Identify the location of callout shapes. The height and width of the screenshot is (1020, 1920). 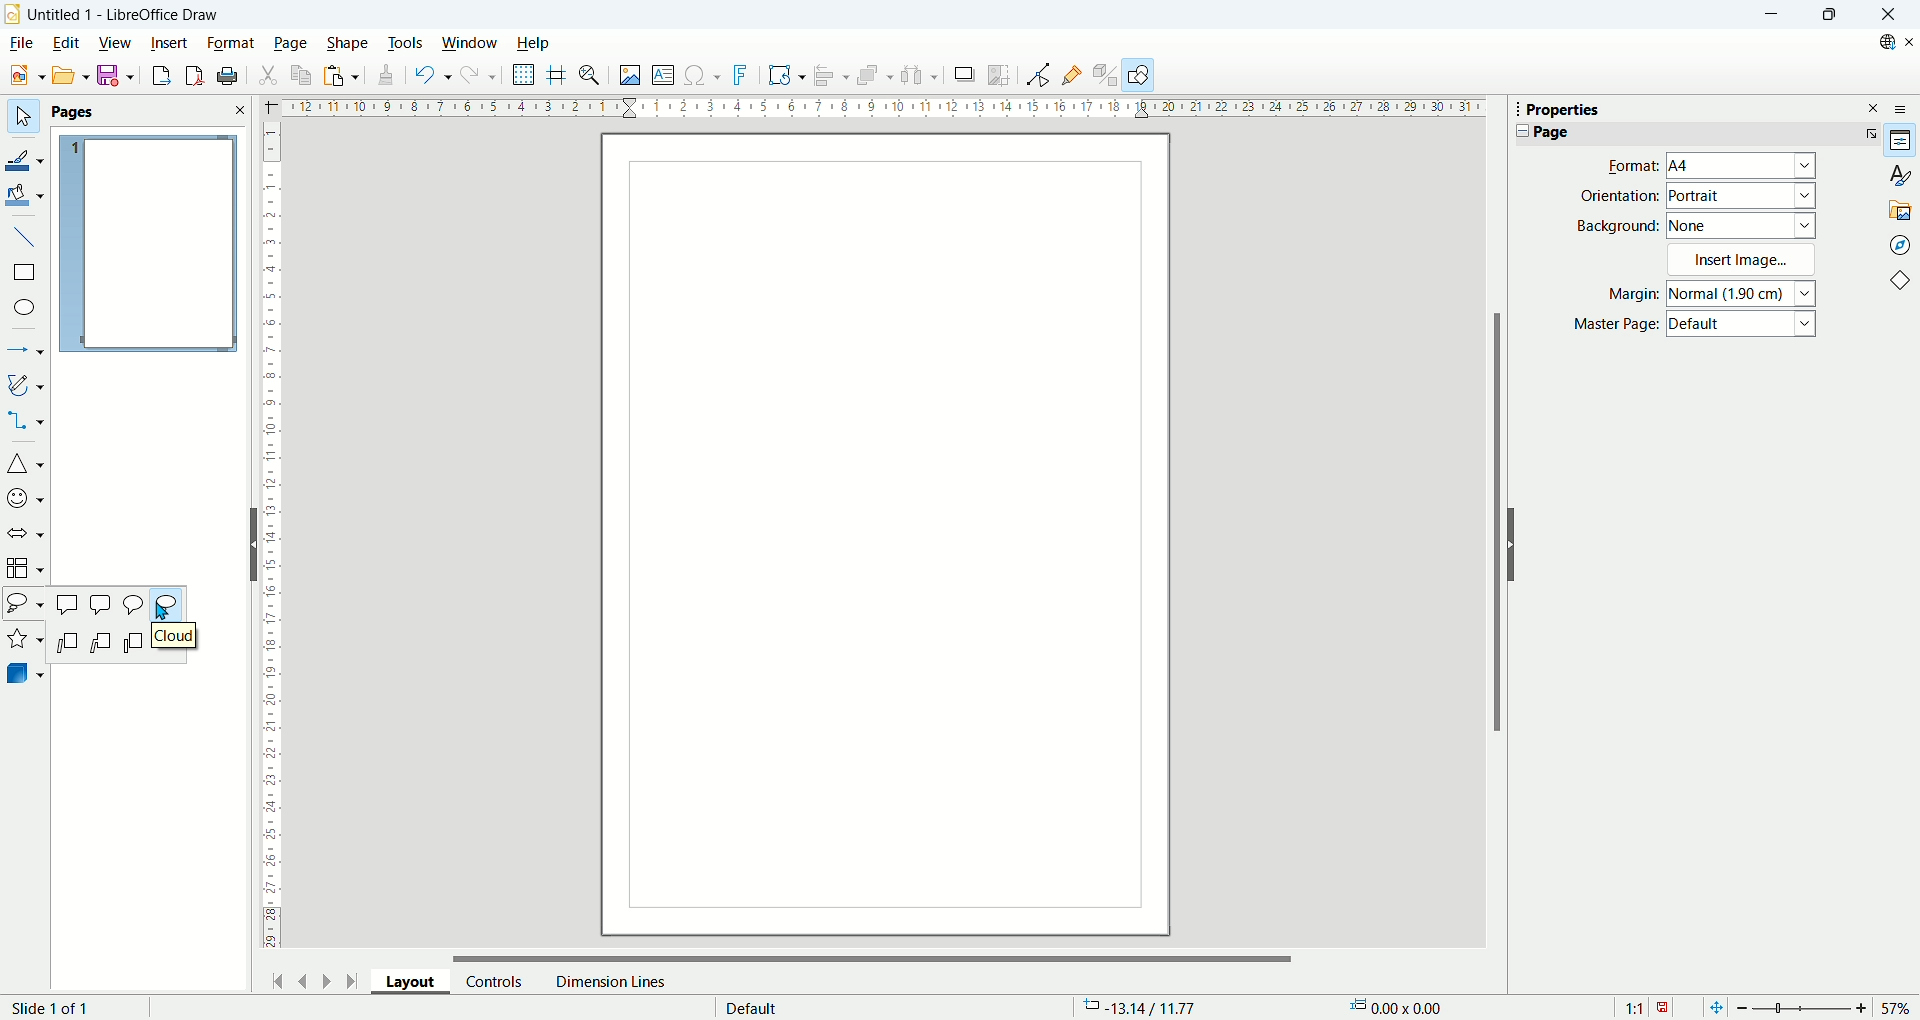
(24, 606).